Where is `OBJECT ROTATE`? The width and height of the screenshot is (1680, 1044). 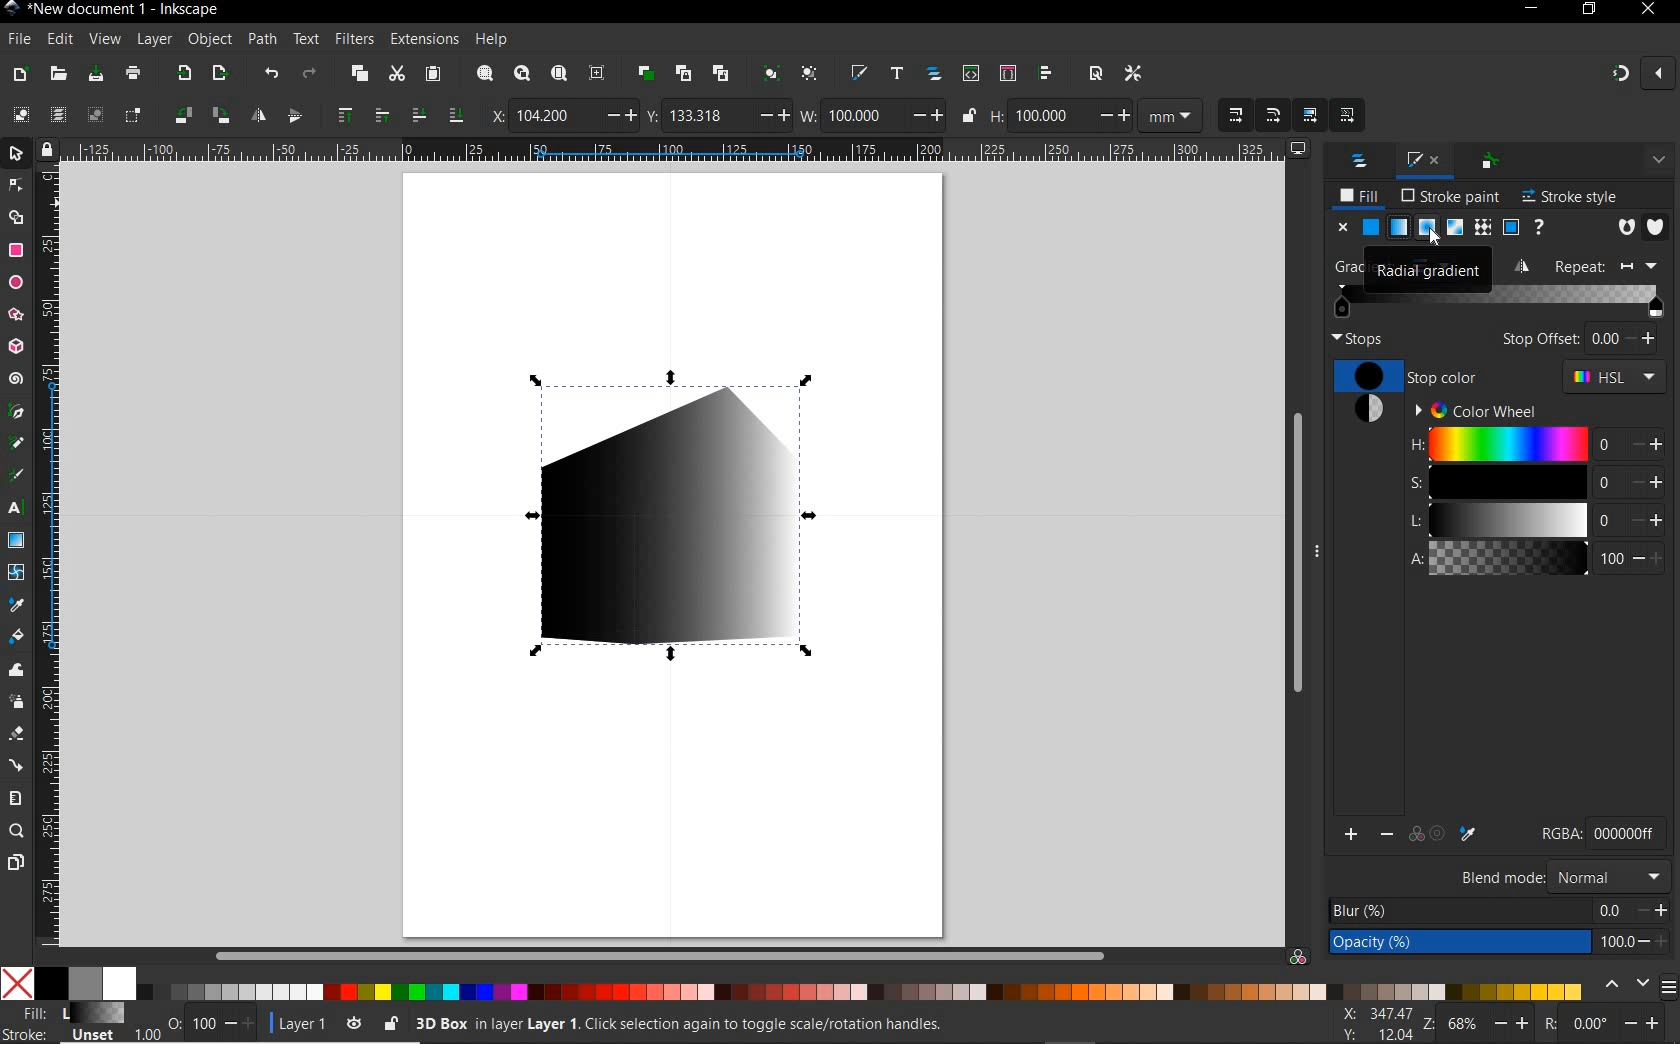
OBJECT ROTATE is located at coordinates (181, 113).